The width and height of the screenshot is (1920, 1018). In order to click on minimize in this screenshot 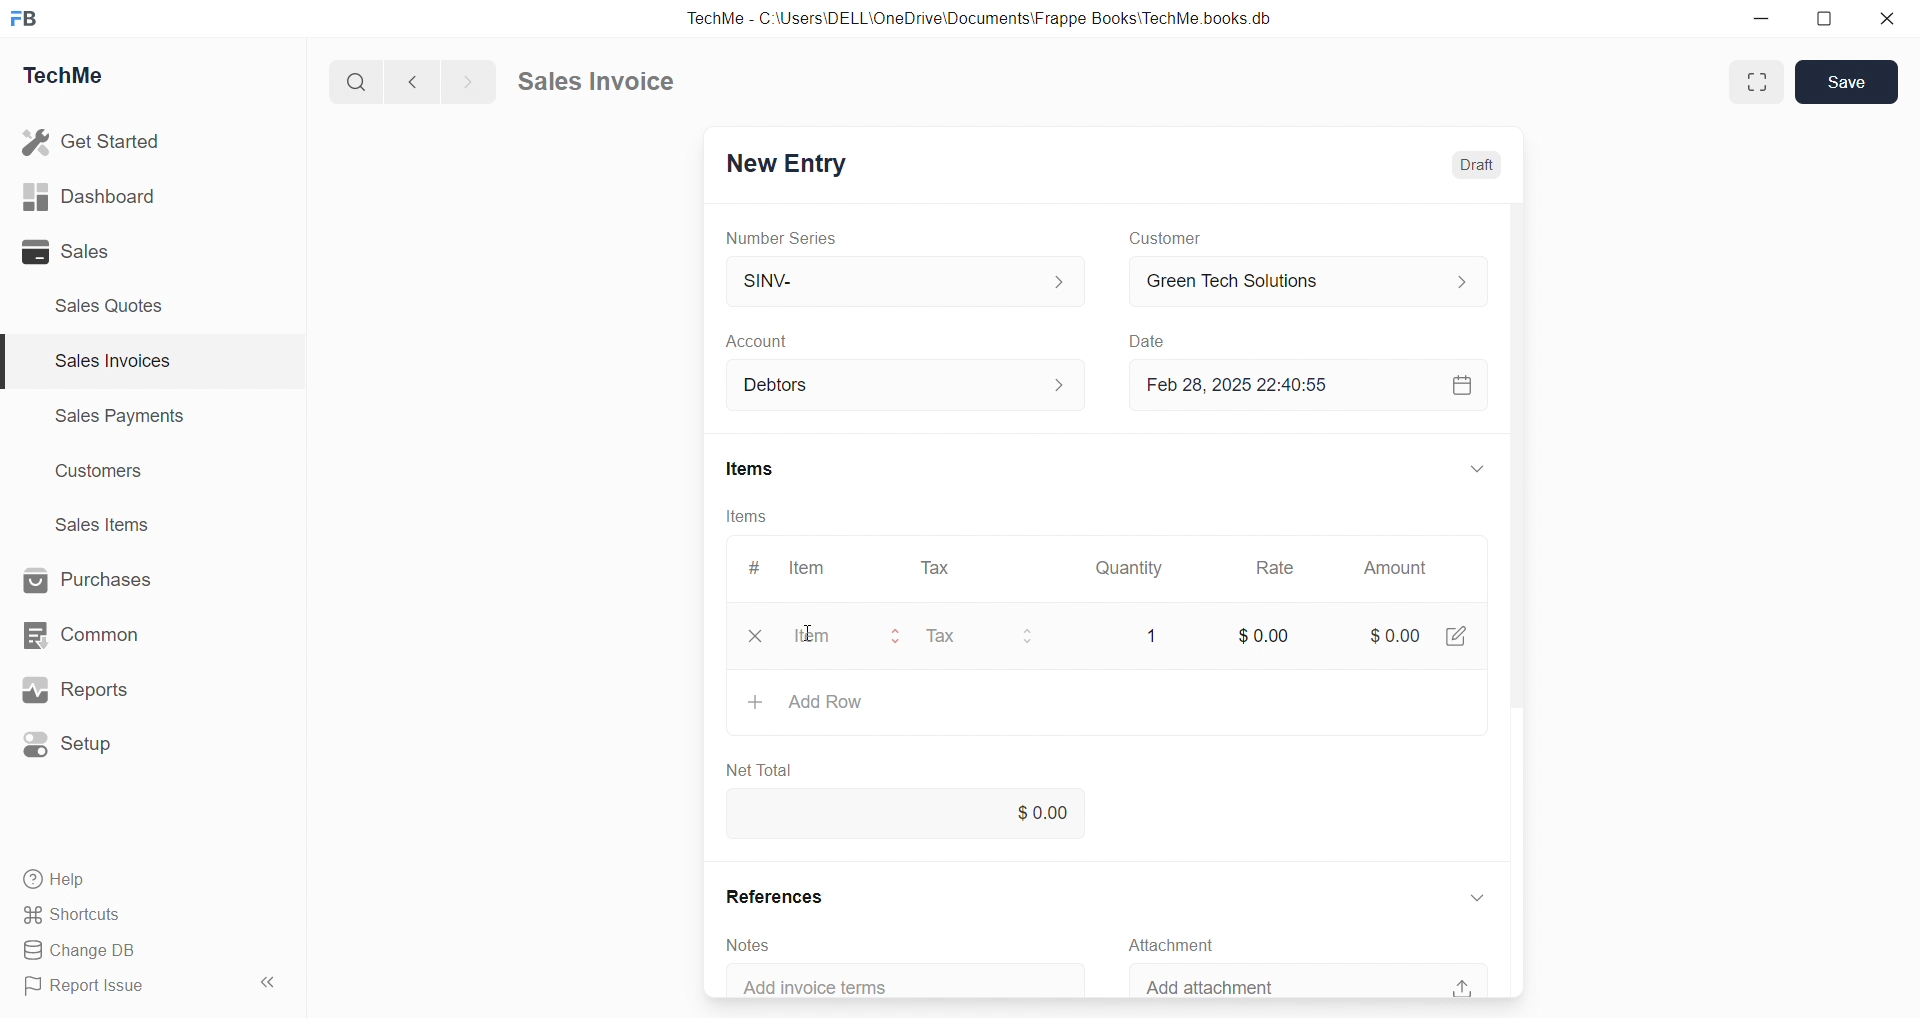, I will do `click(1760, 18)`.